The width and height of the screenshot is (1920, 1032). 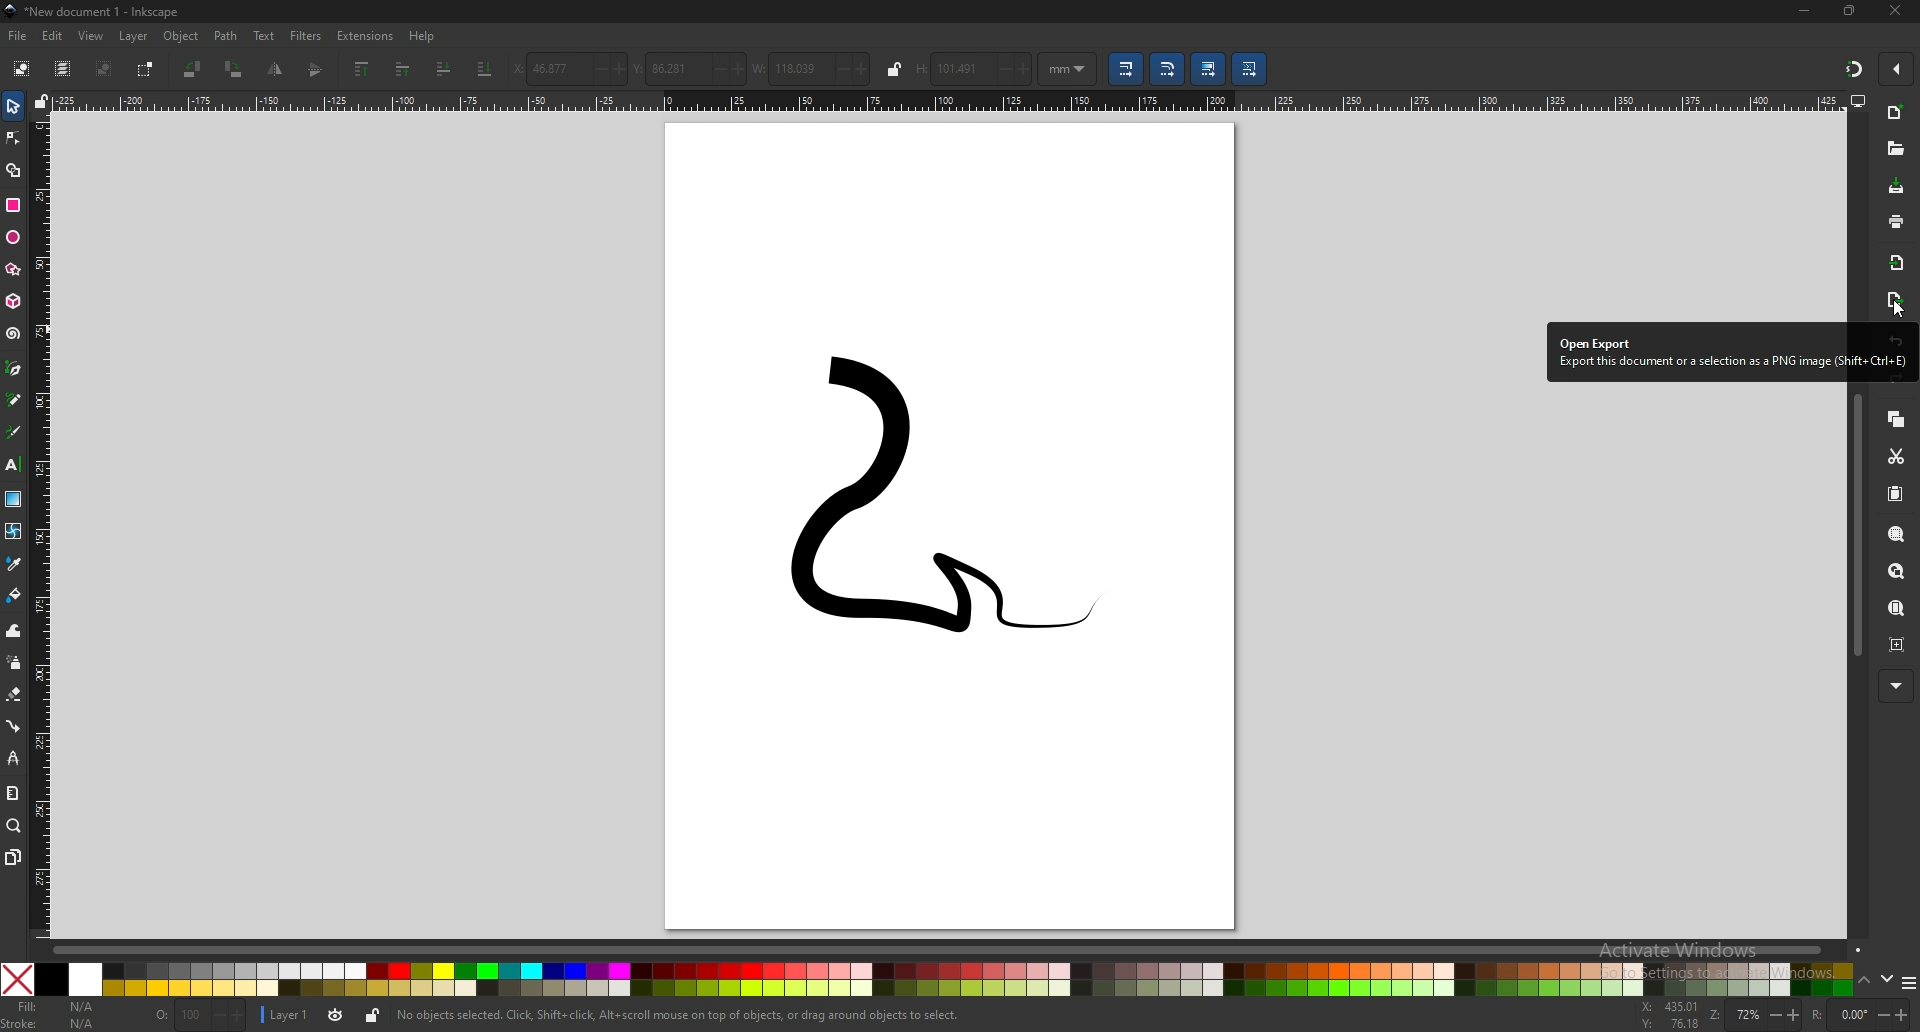 I want to click on select all objects, so click(x=20, y=69).